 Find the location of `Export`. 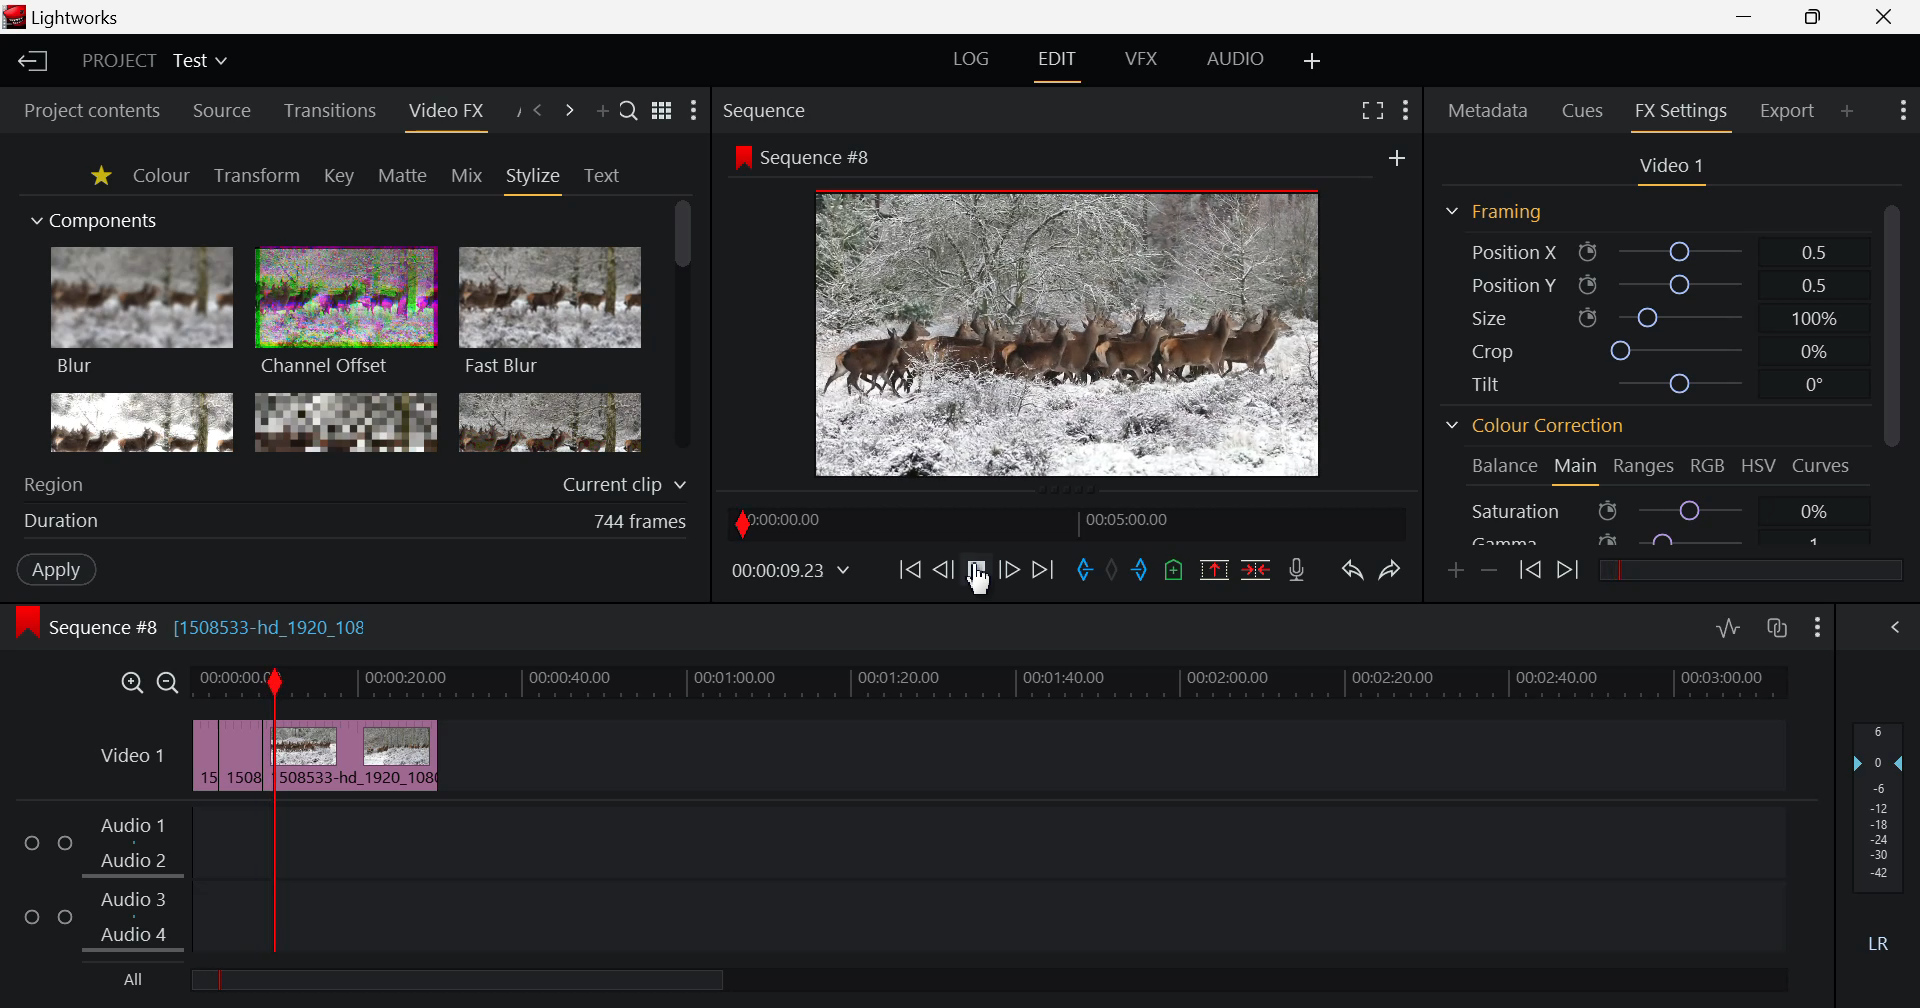

Export is located at coordinates (1789, 110).